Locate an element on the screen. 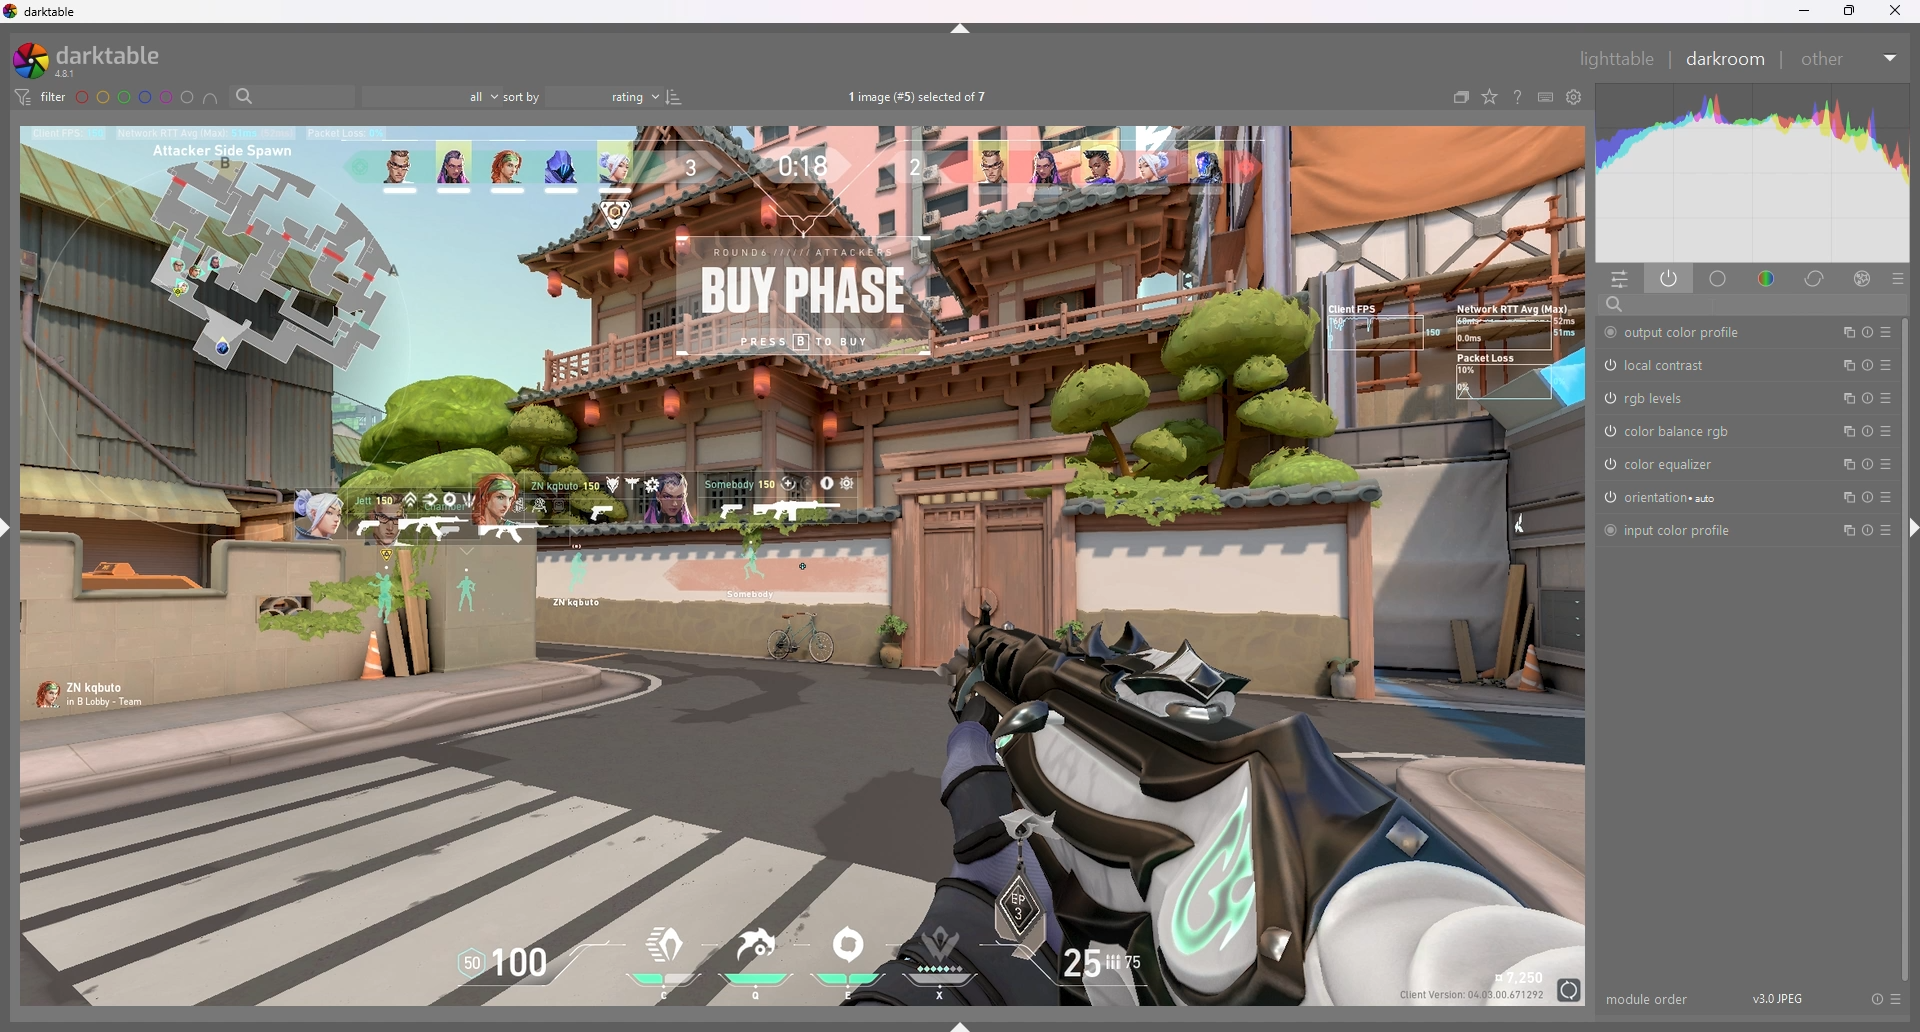  filter is located at coordinates (40, 97).